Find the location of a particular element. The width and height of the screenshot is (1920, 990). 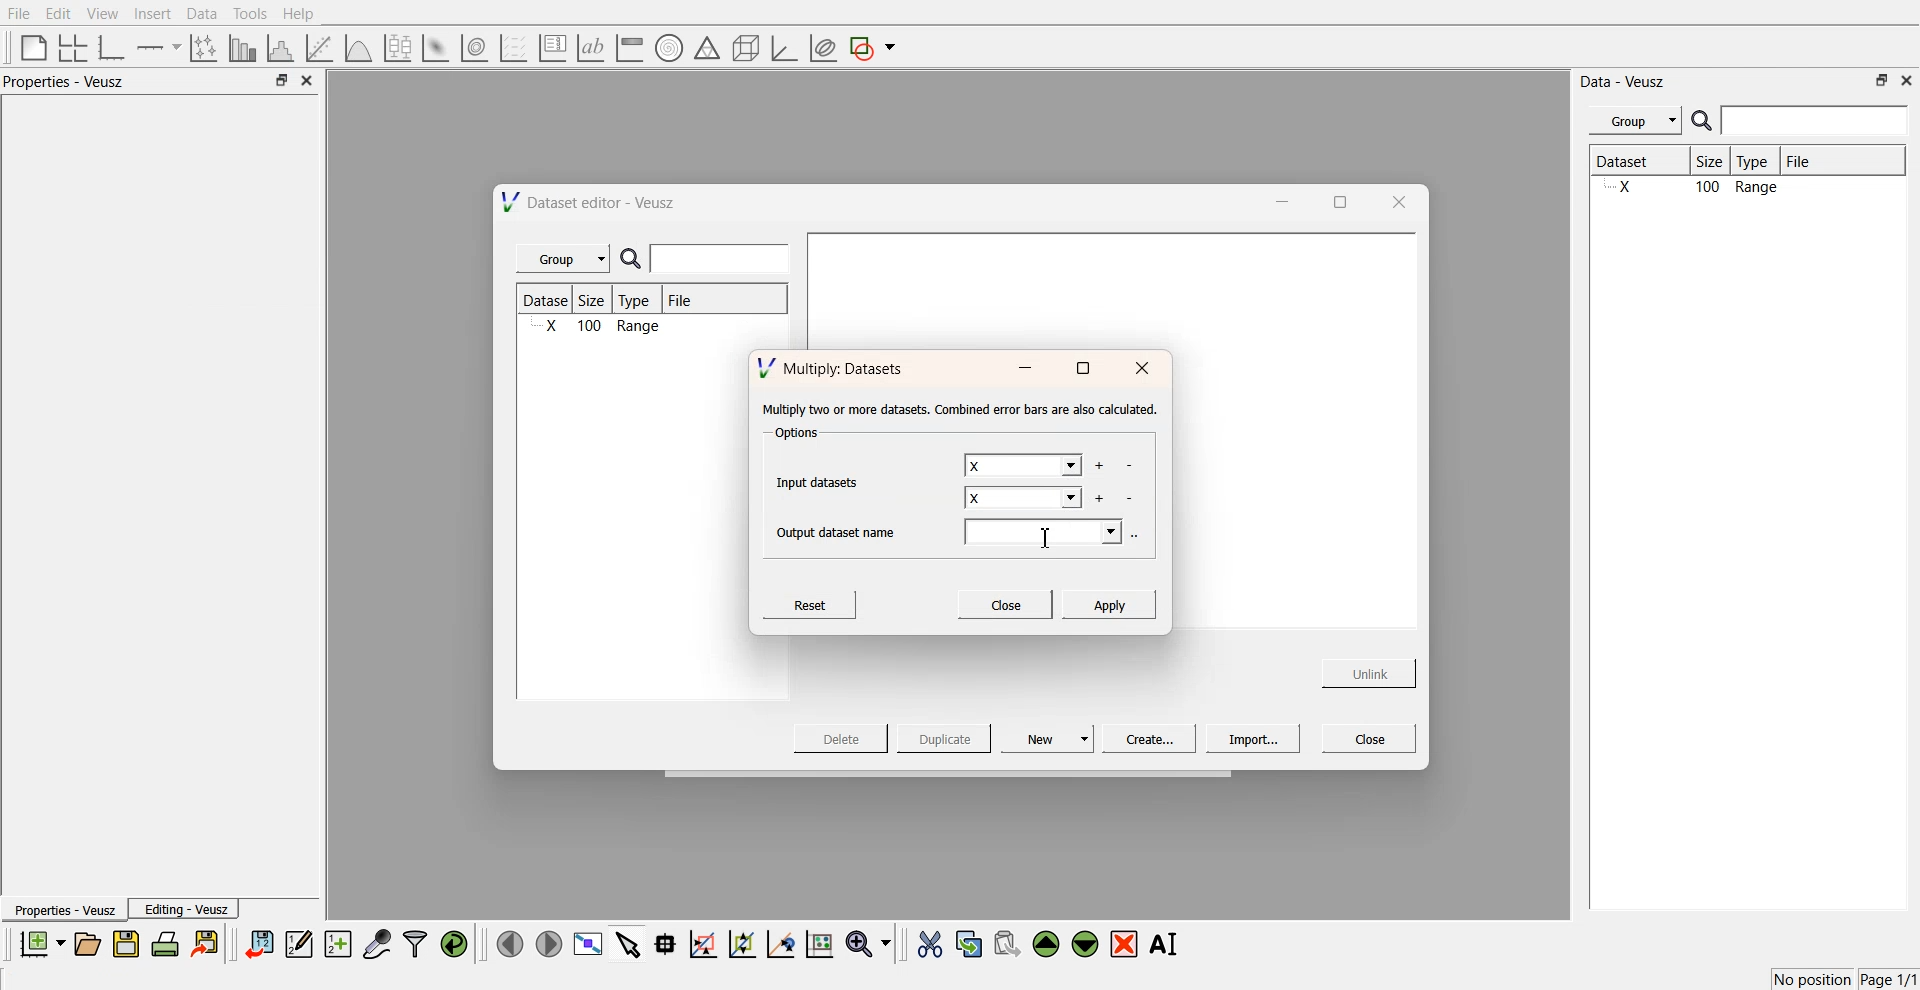

X is located at coordinates (1021, 466).